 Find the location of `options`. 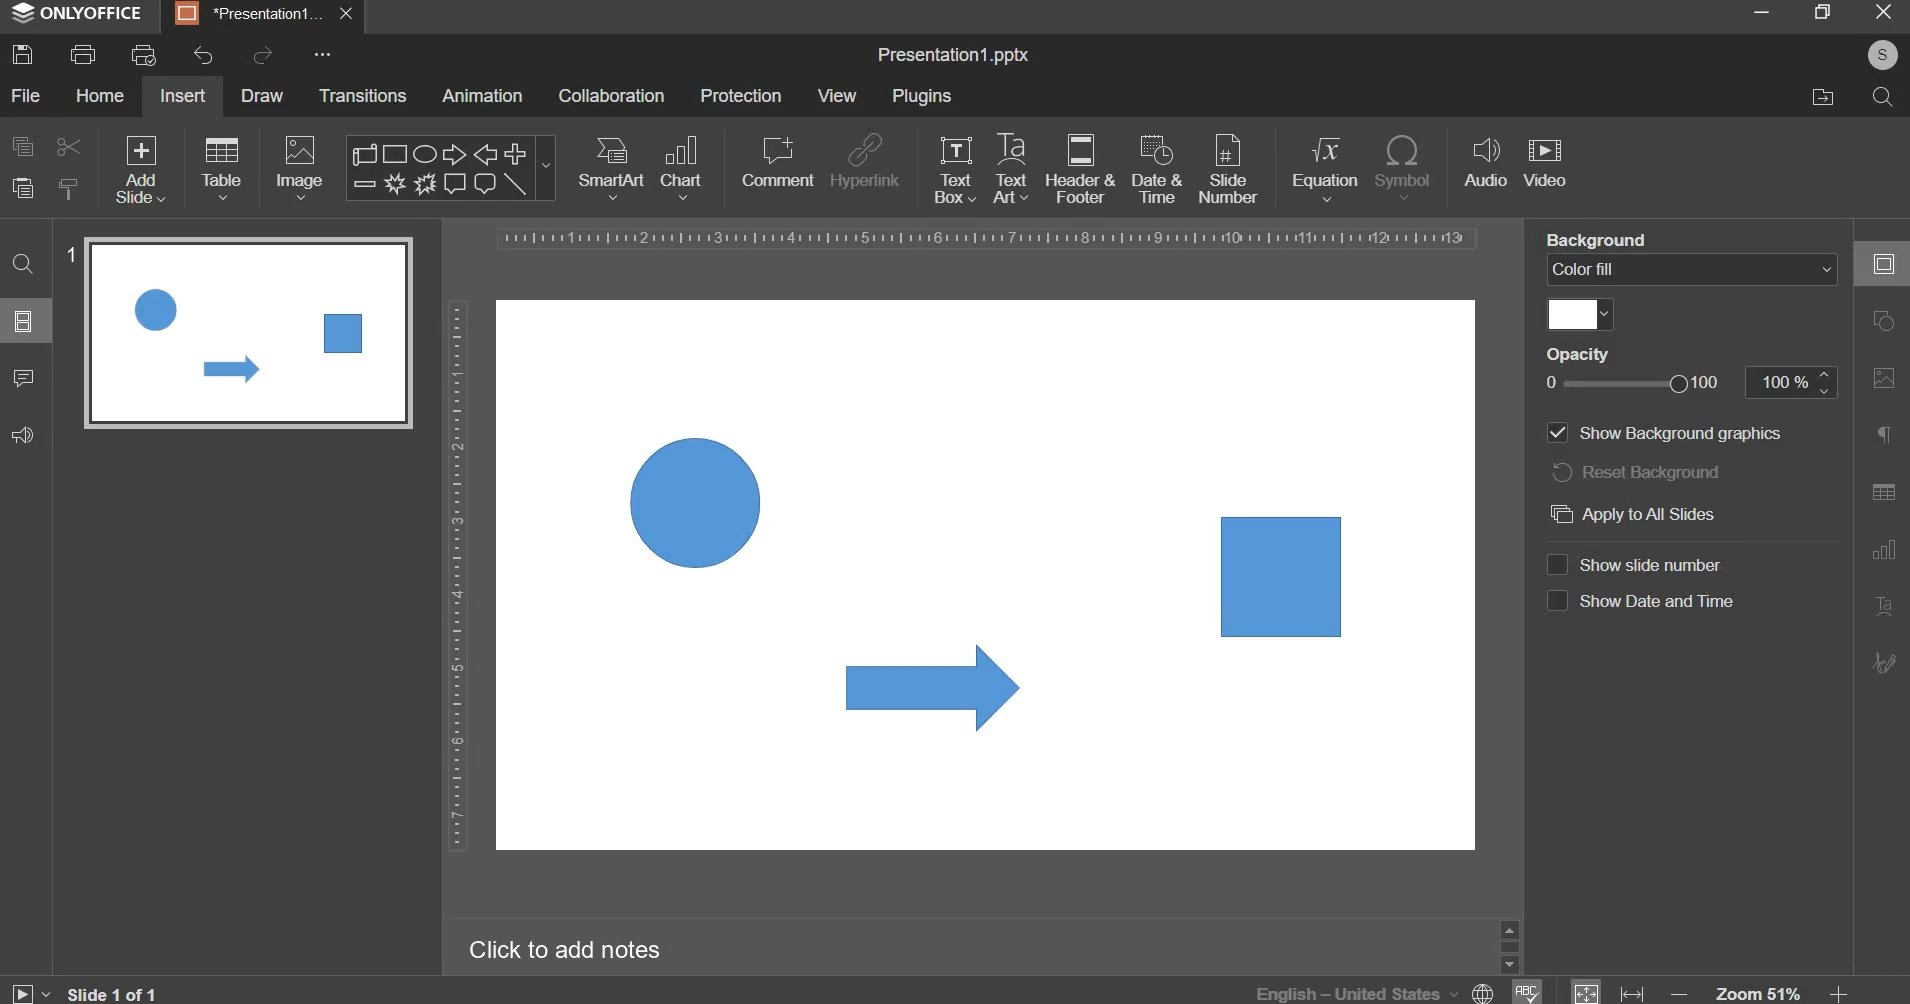

options is located at coordinates (314, 55).